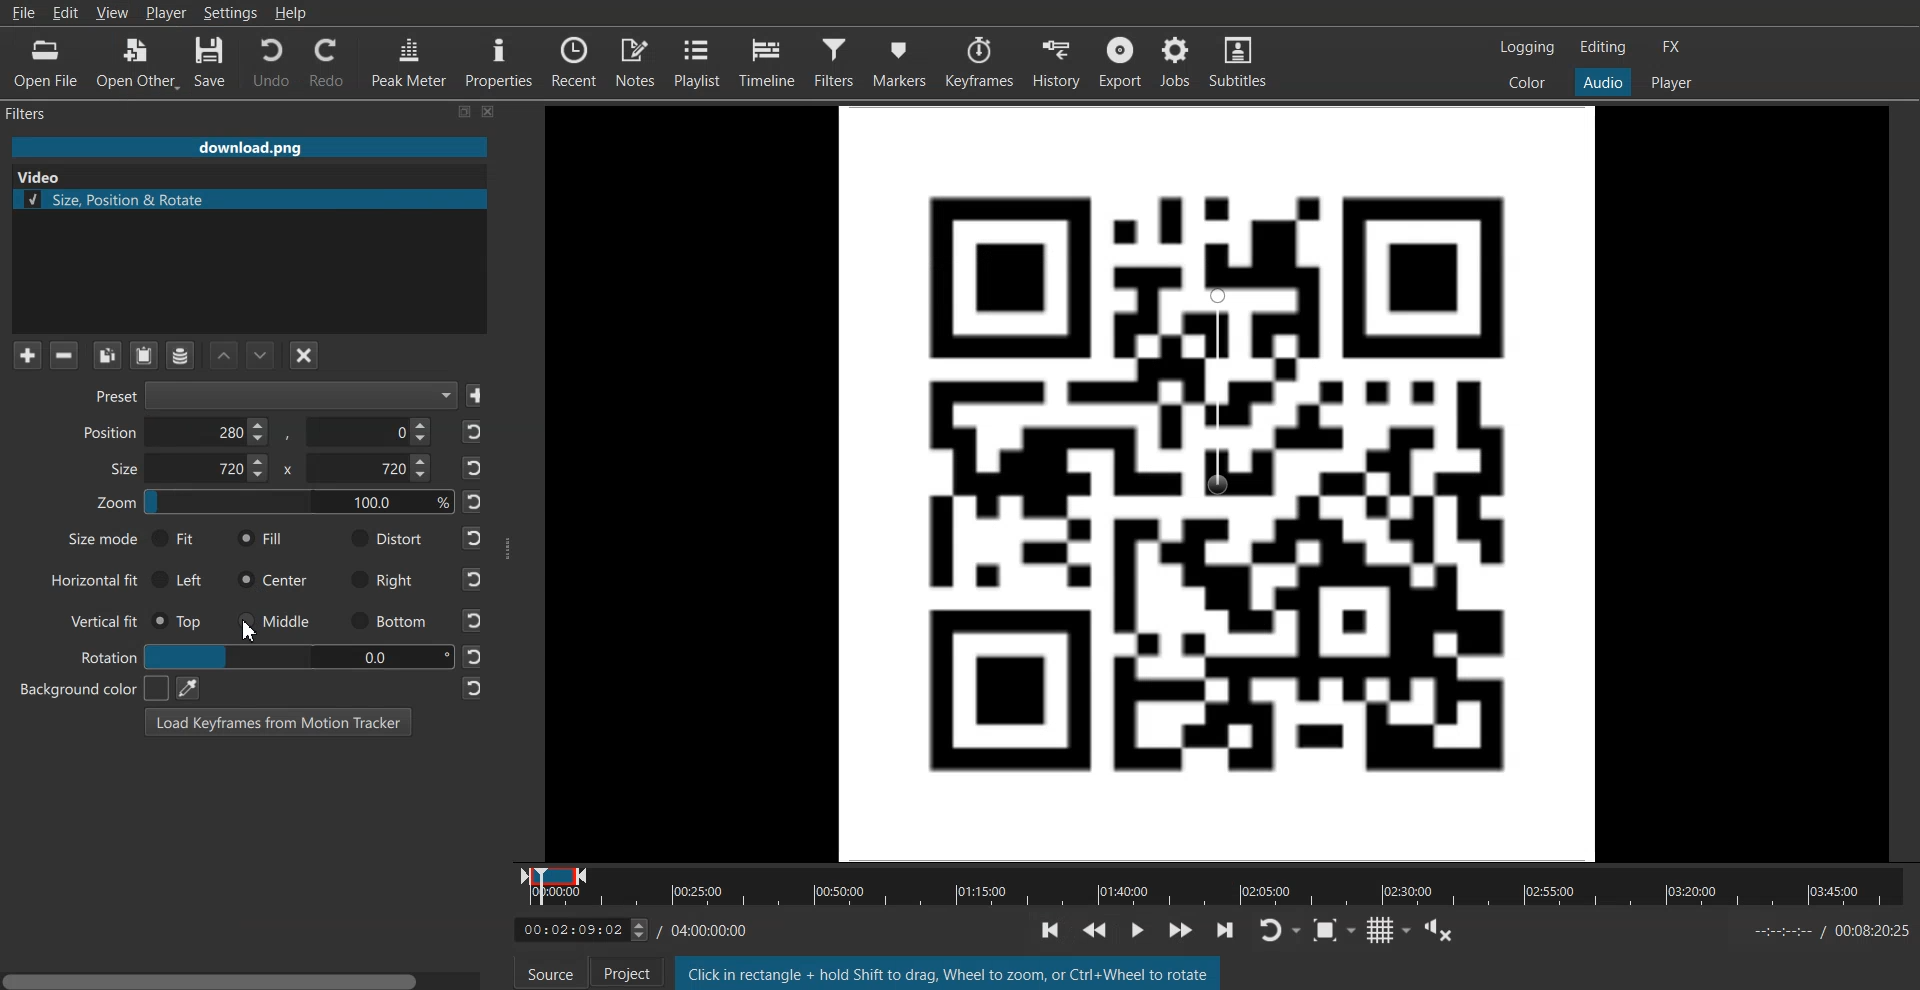 Image resolution: width=1920 pixels, height=990 pixels. I want to click on Playlist, so click(699, 61).